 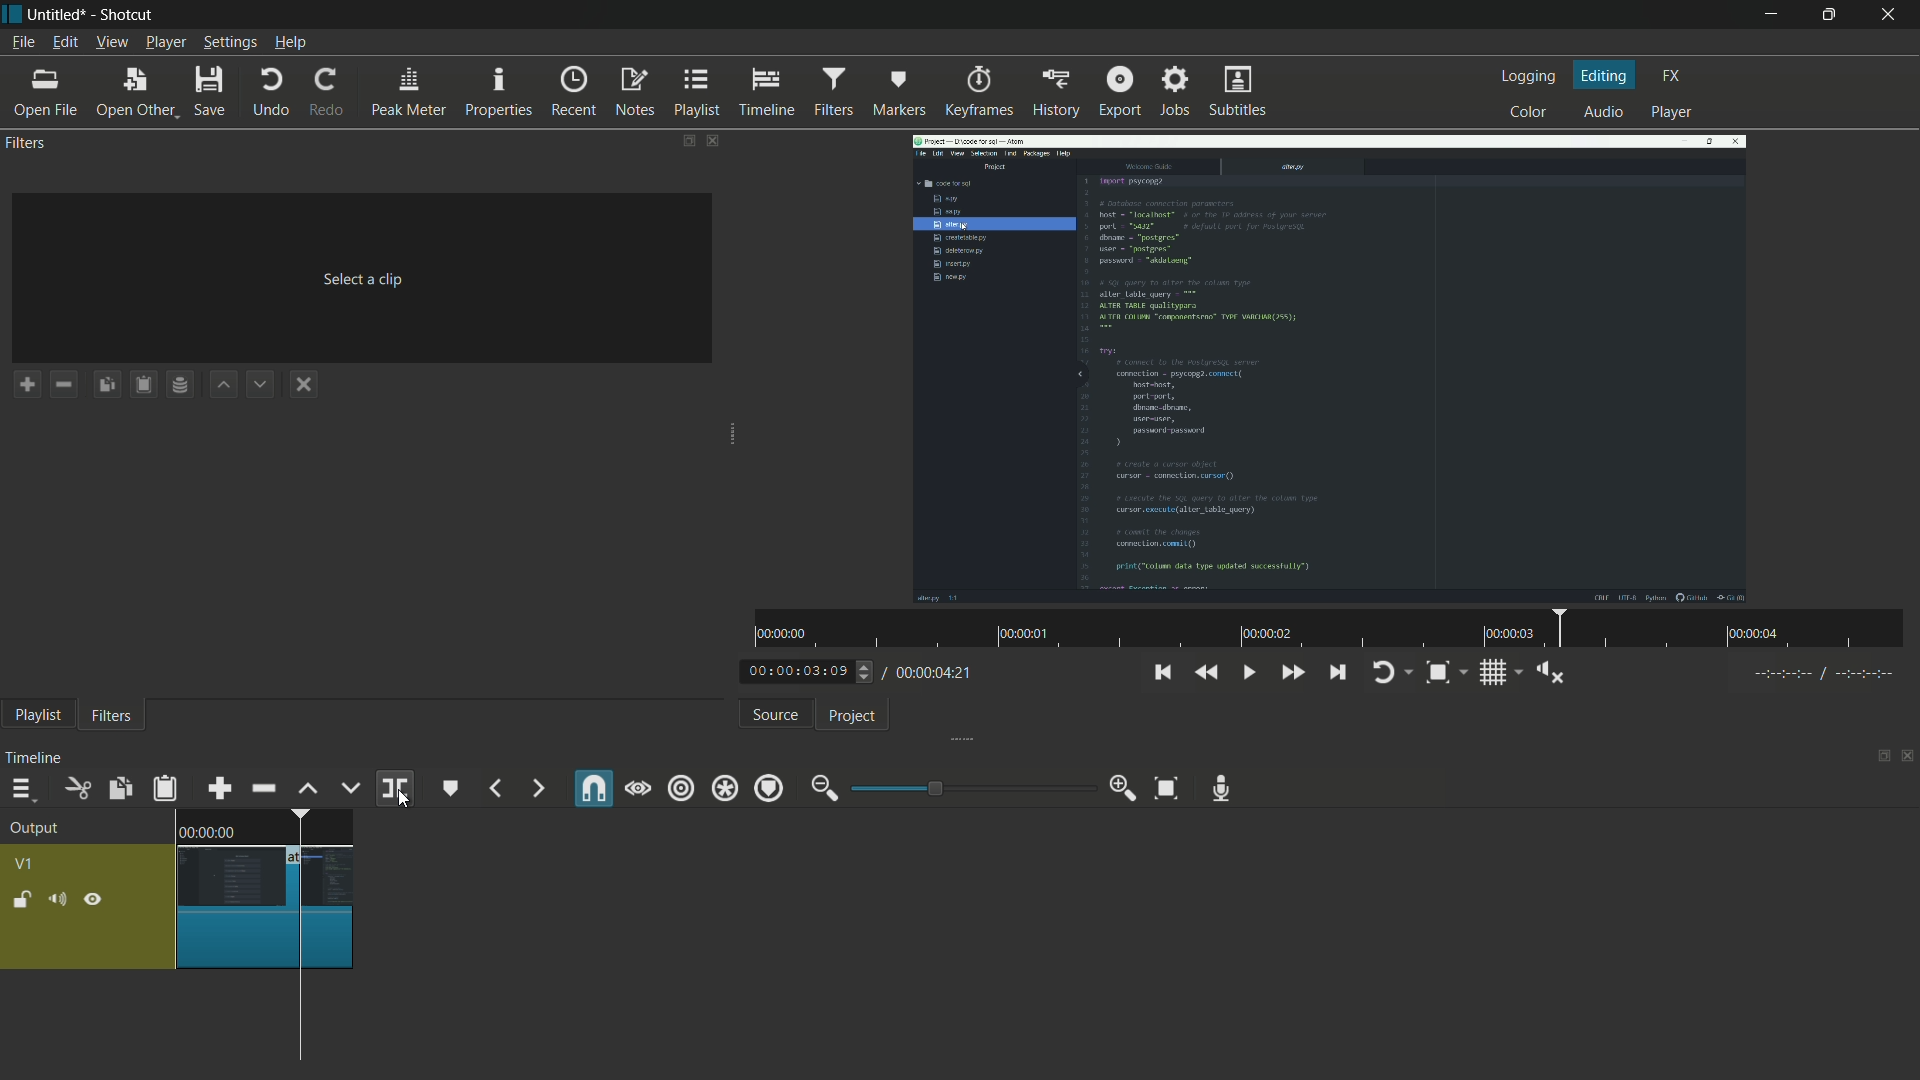 I want to click on help menu, so click(x=292, y=44).